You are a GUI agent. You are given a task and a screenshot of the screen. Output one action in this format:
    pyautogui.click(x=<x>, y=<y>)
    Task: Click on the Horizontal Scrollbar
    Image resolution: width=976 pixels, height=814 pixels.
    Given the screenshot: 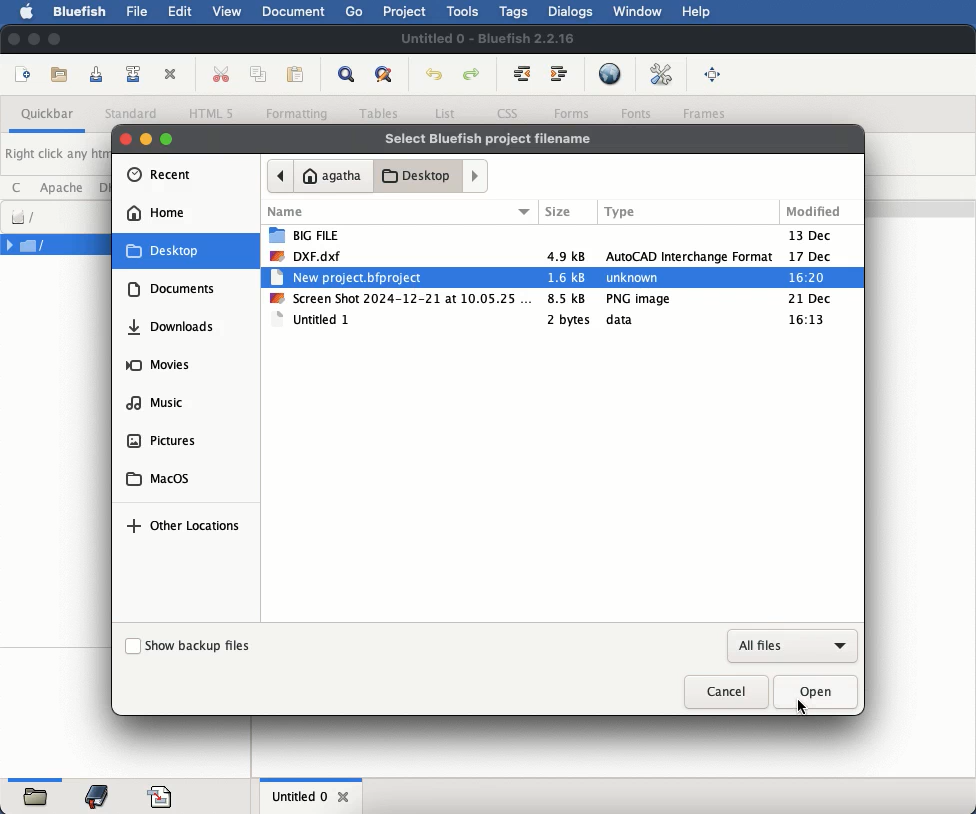 What is the action you would take?
    pyautogui.click(x=36, y=777)
    